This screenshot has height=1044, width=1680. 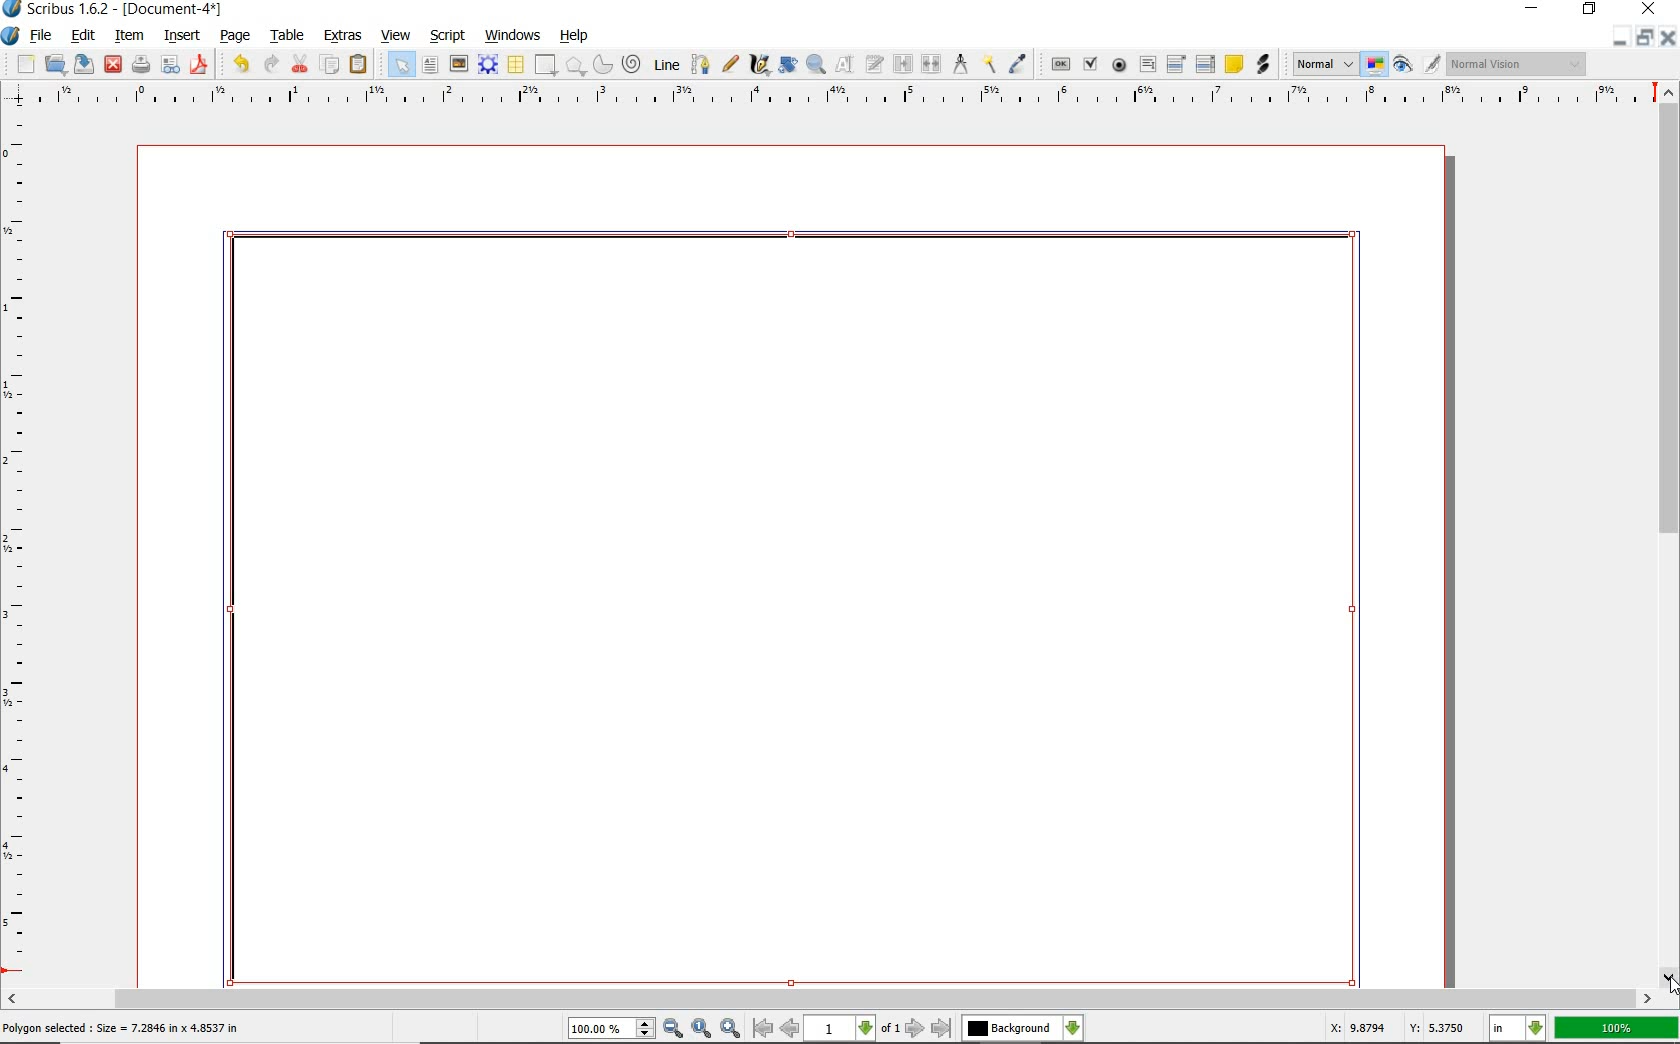 What do you see at coordinates (301, 63) in the screenshot?
I see `cut` at bounding box center [301, 63].